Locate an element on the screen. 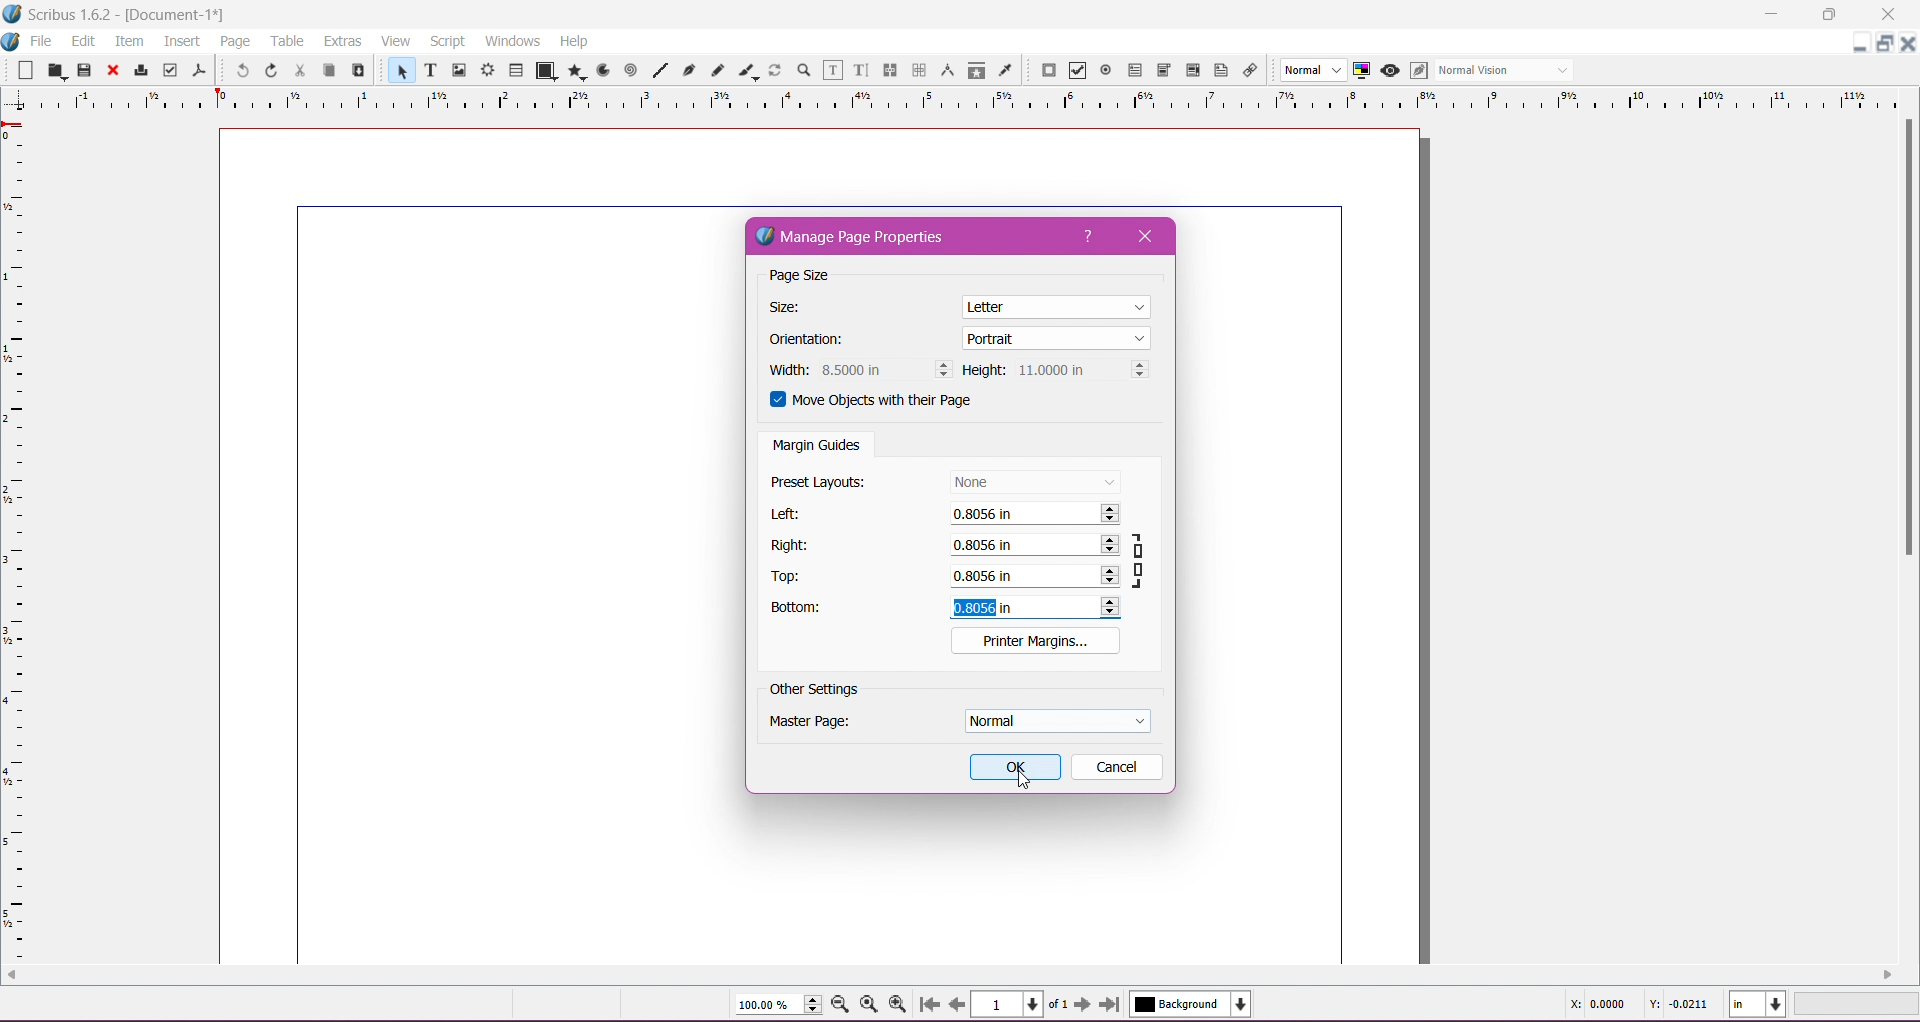  Go to last page is located at coordinates (1111, 1005).